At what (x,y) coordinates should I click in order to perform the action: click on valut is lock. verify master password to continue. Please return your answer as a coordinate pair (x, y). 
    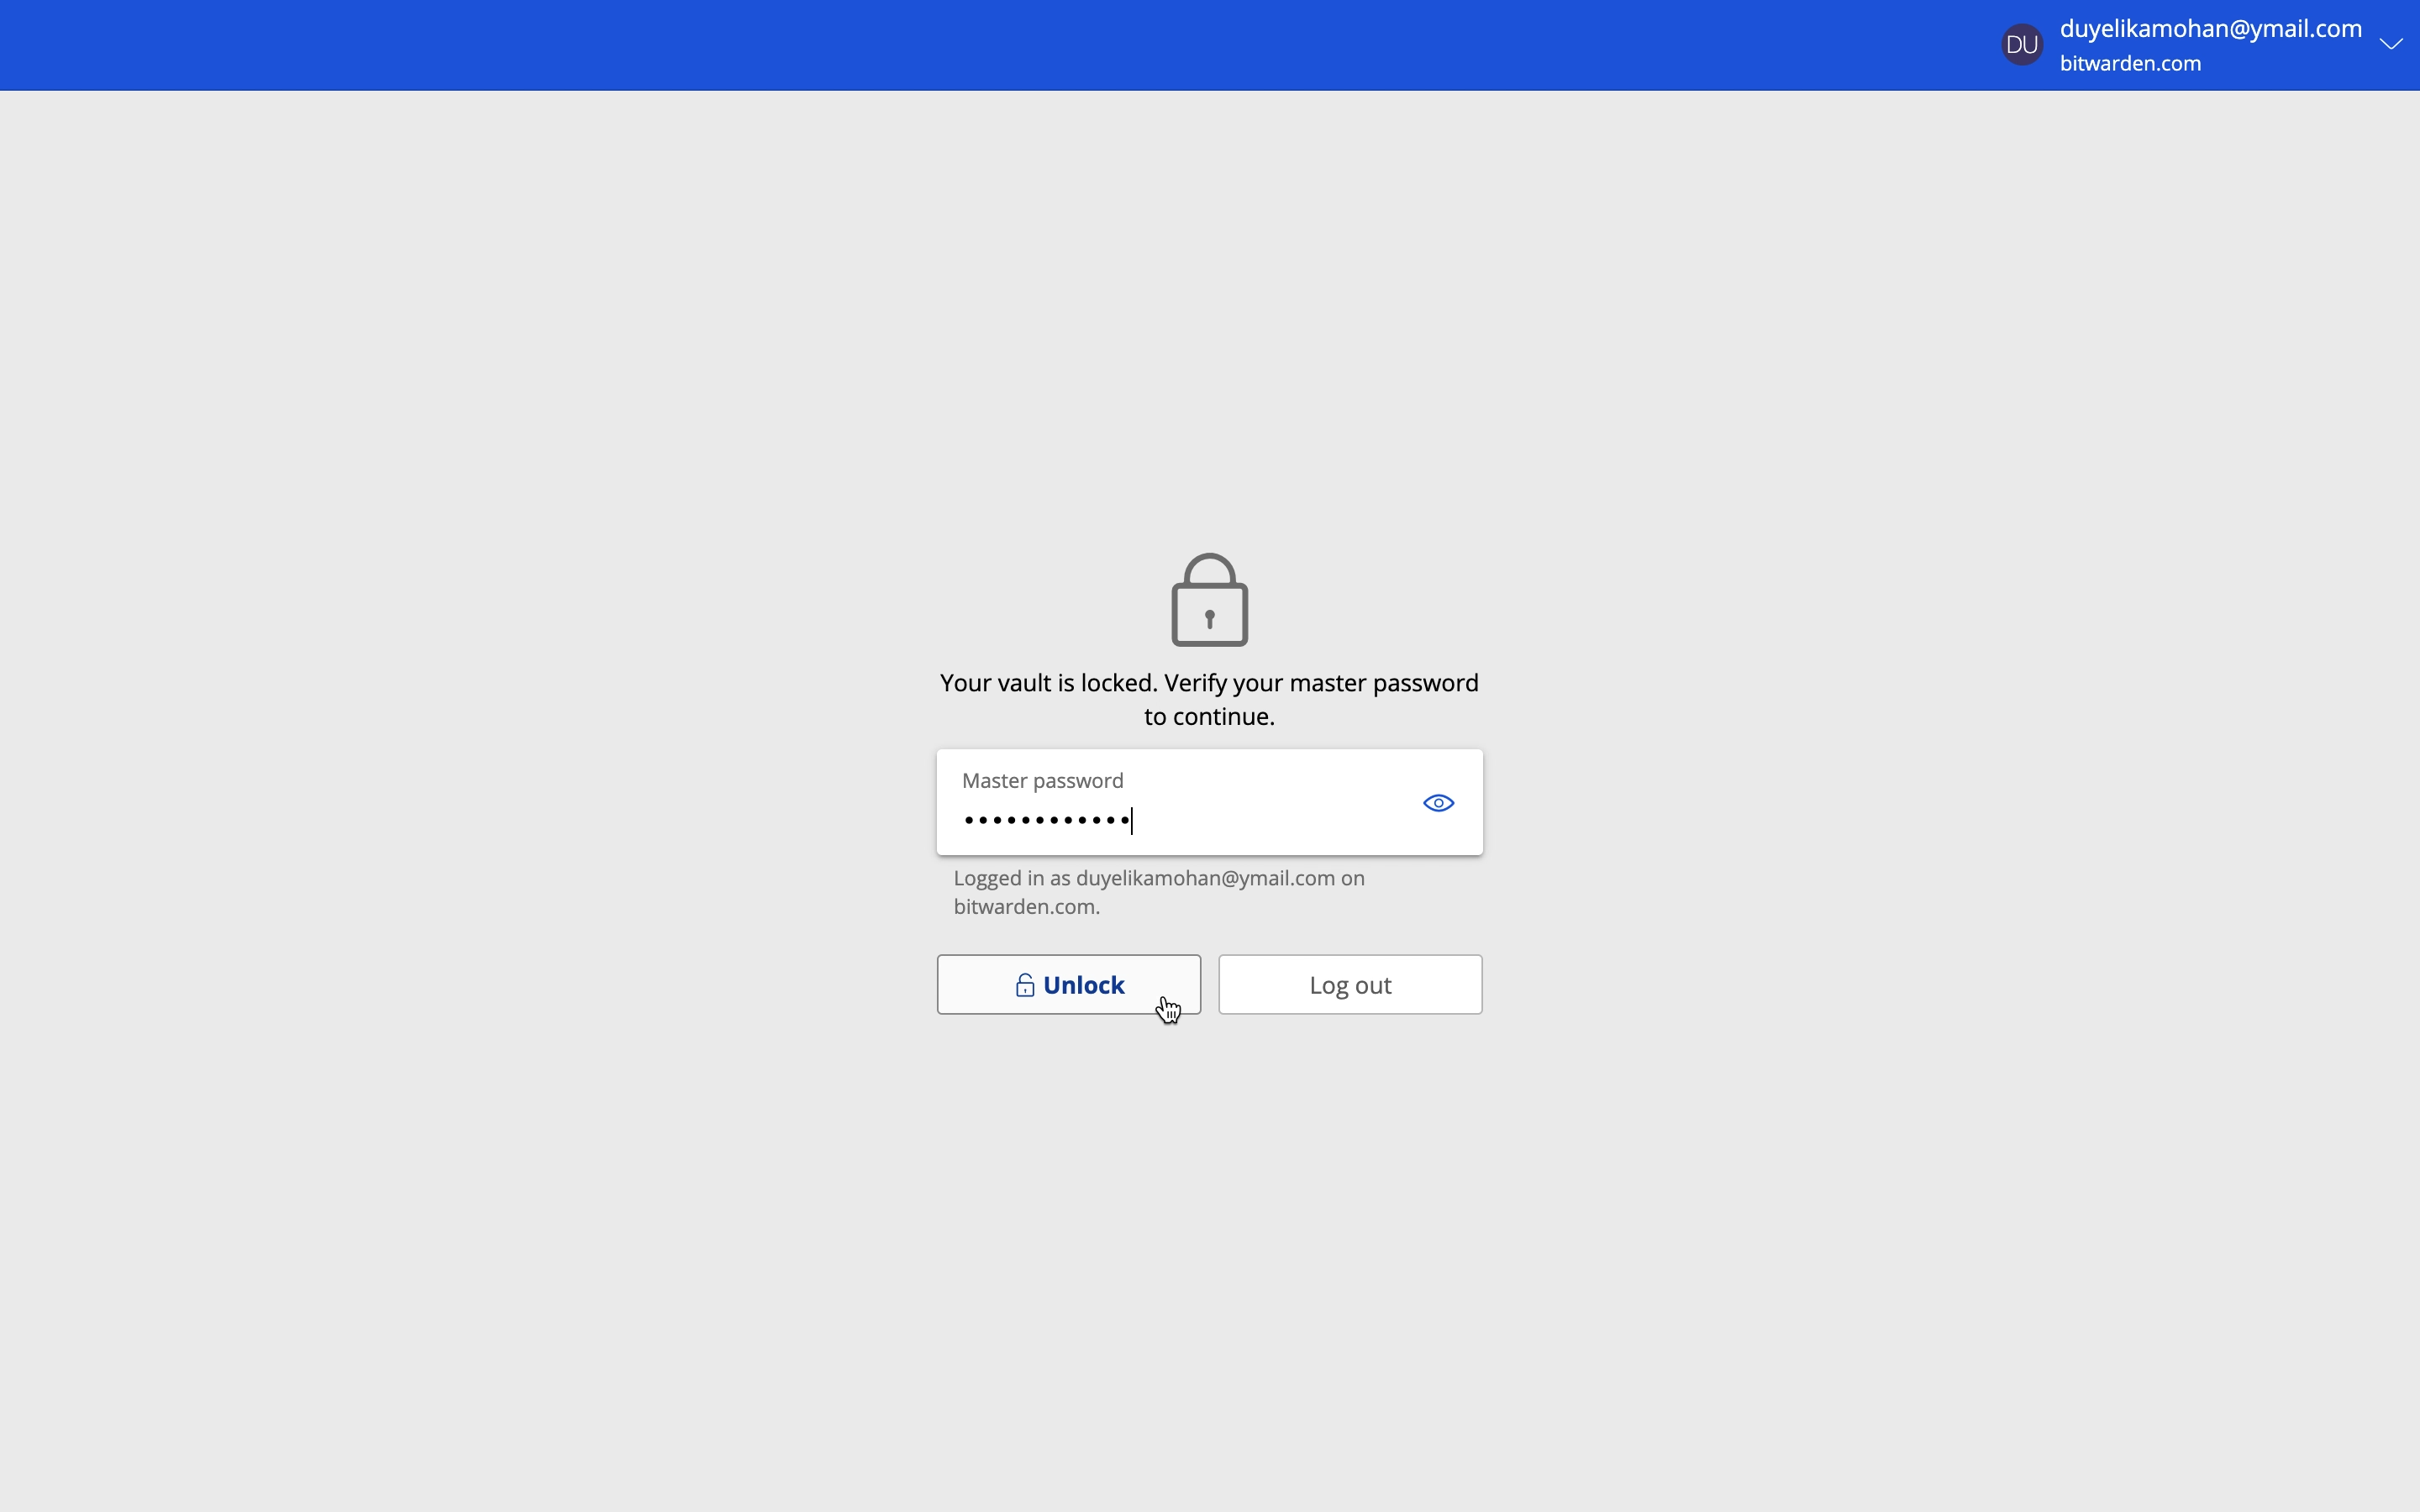
    Looking at the image, I should click on (1213, 696).